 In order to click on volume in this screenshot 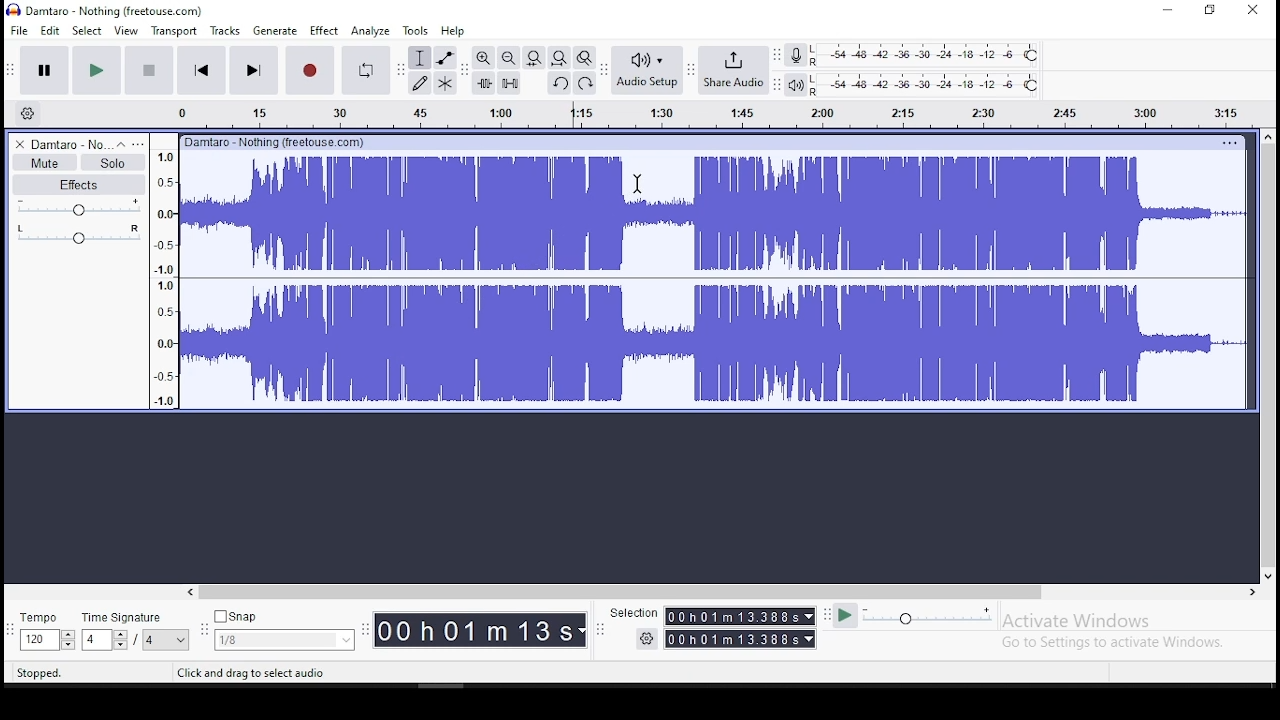, I will do `click(80, 211)`.